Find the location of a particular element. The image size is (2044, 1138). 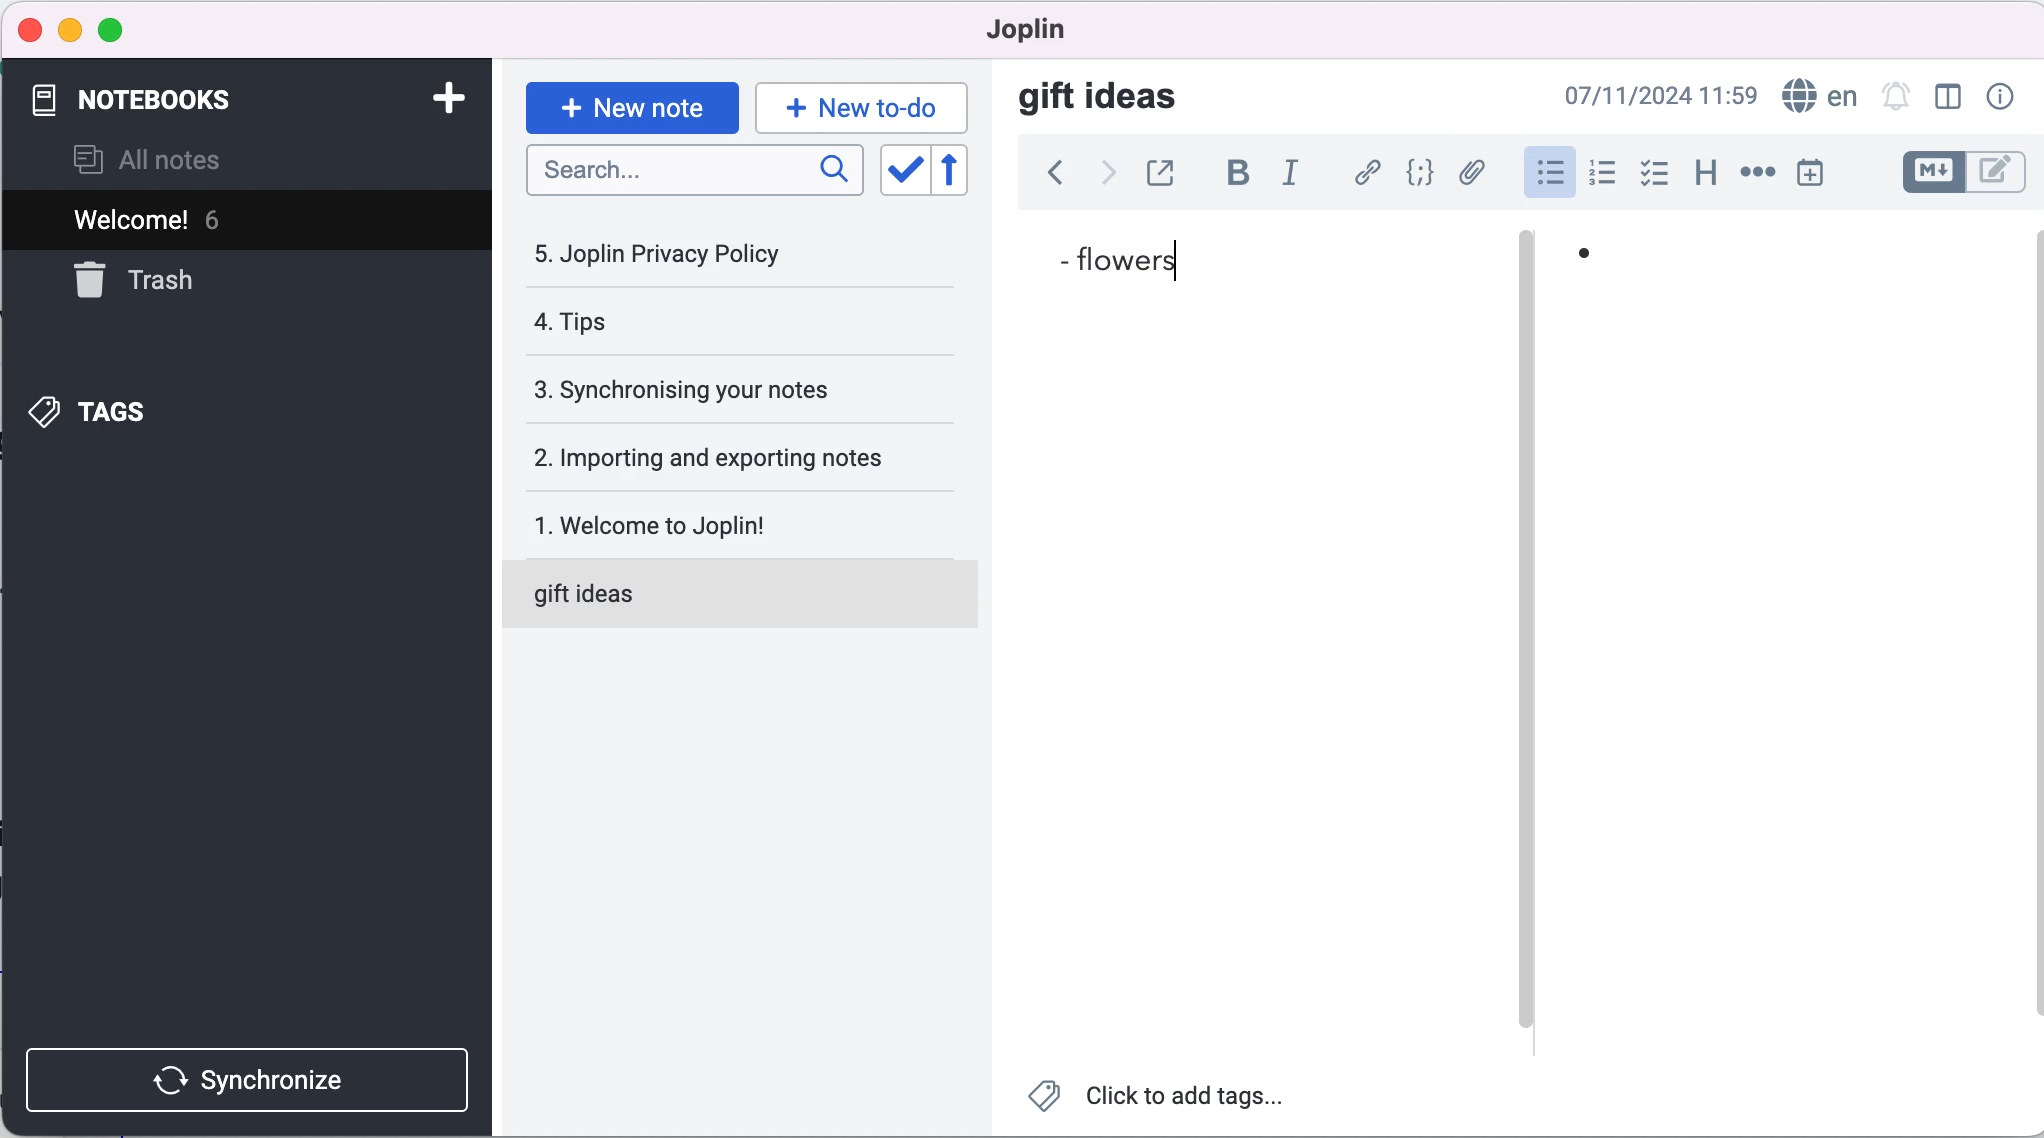

minimize is located at coordinates (70, 27).